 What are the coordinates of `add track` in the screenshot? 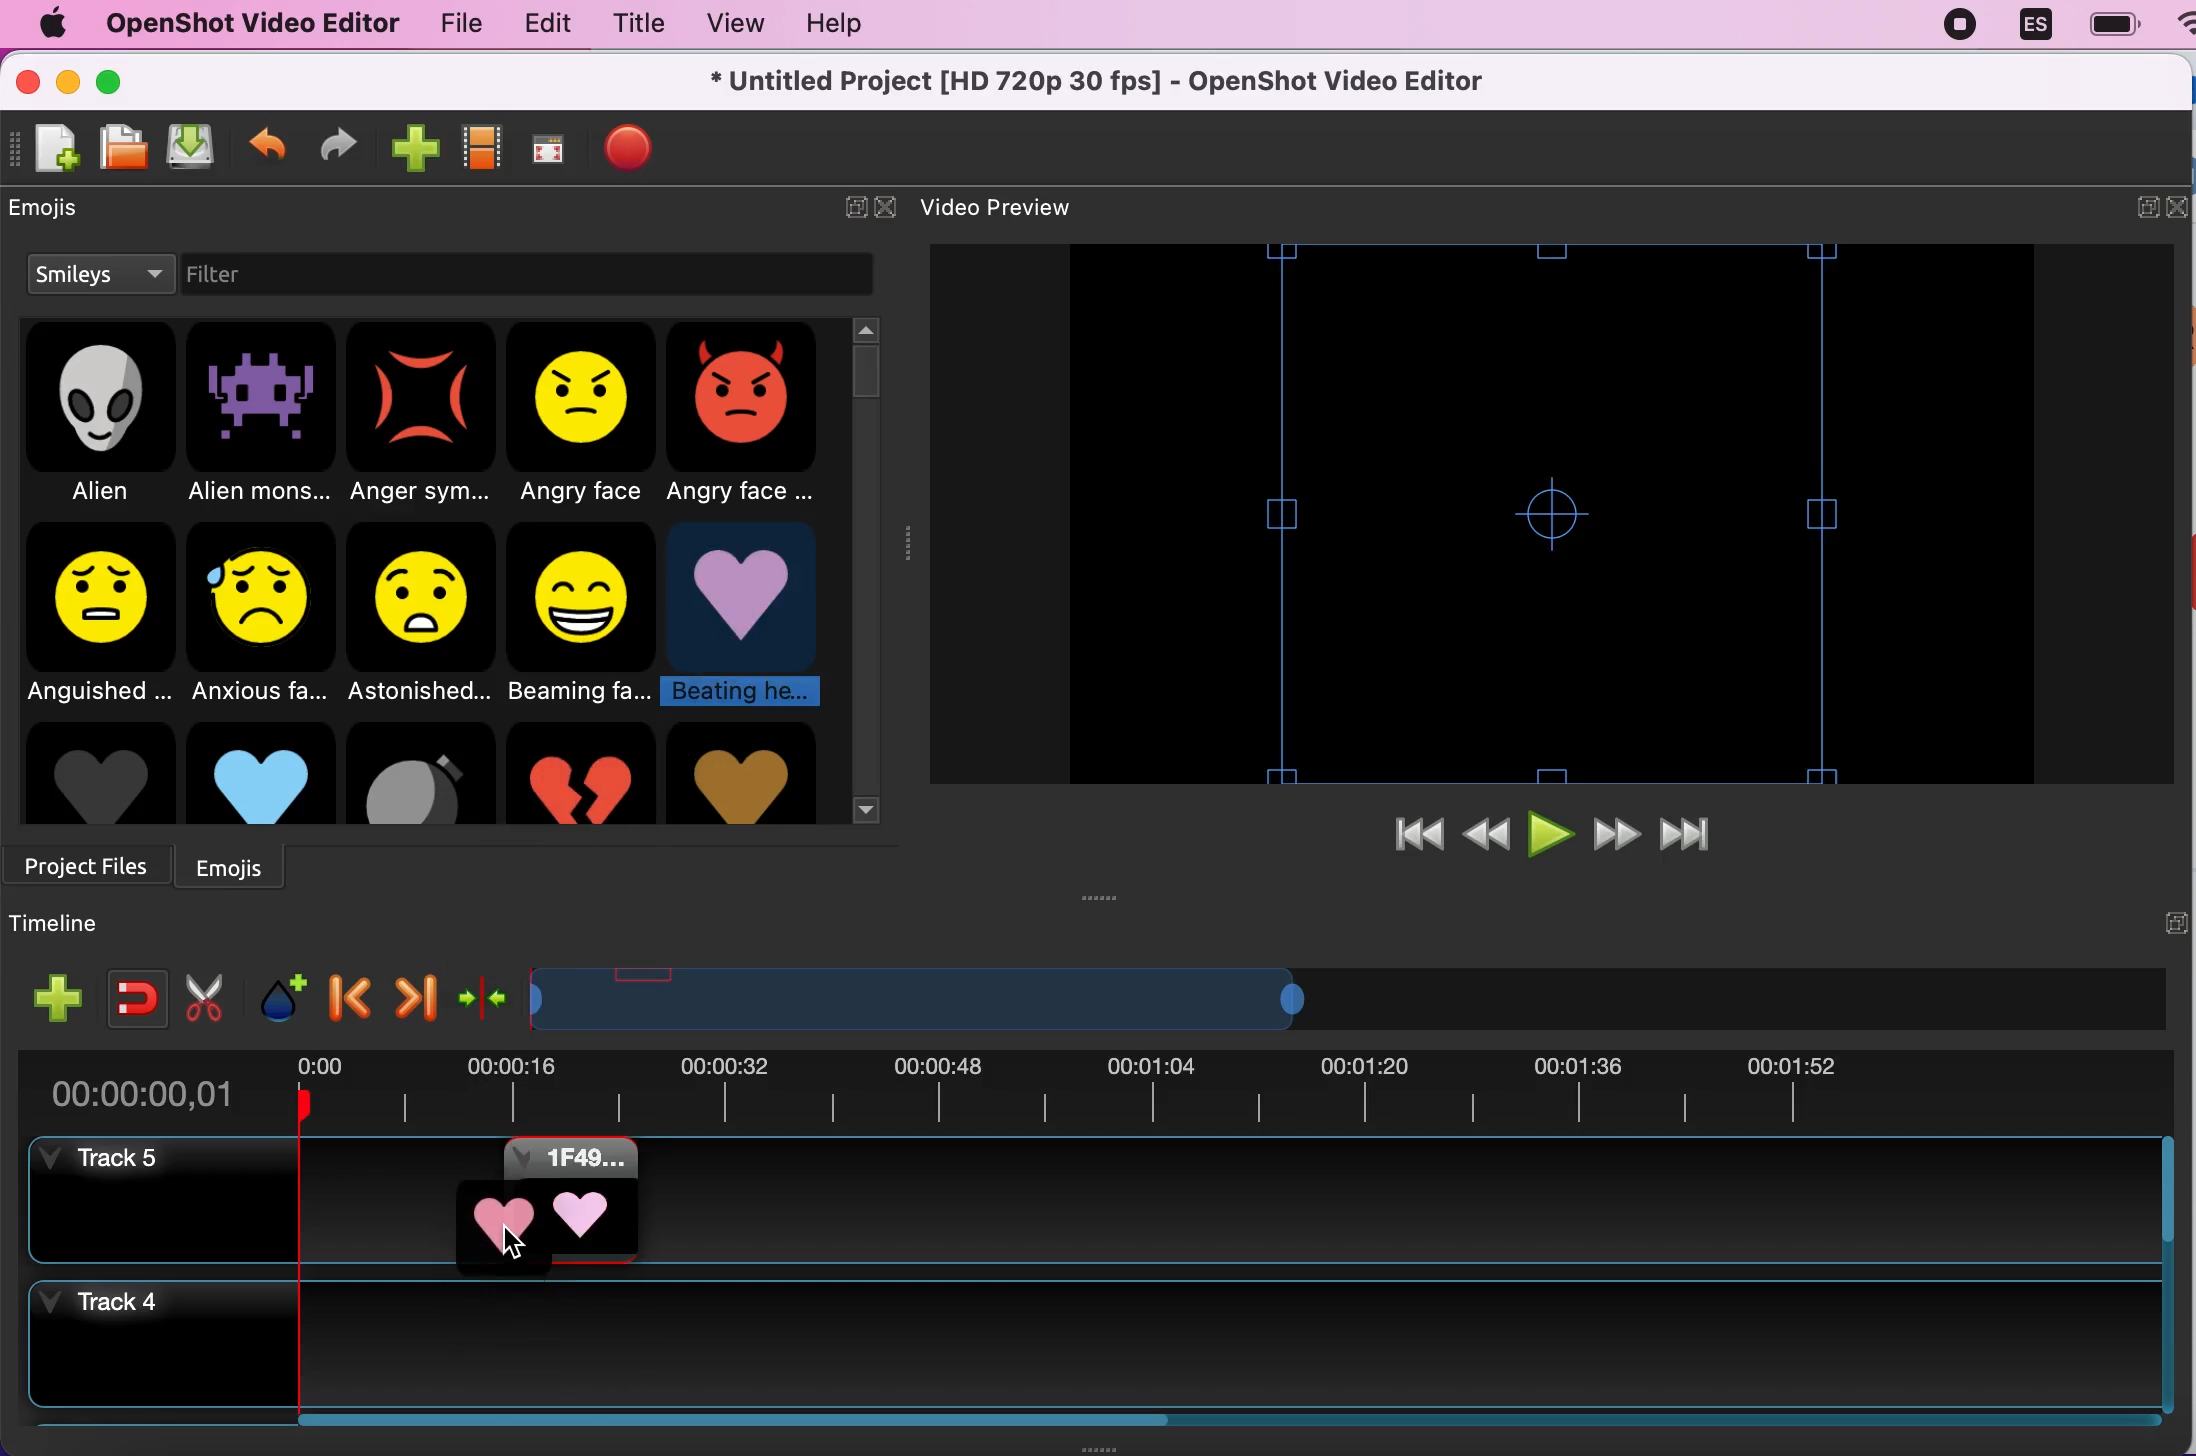 It's located at (58, 998).